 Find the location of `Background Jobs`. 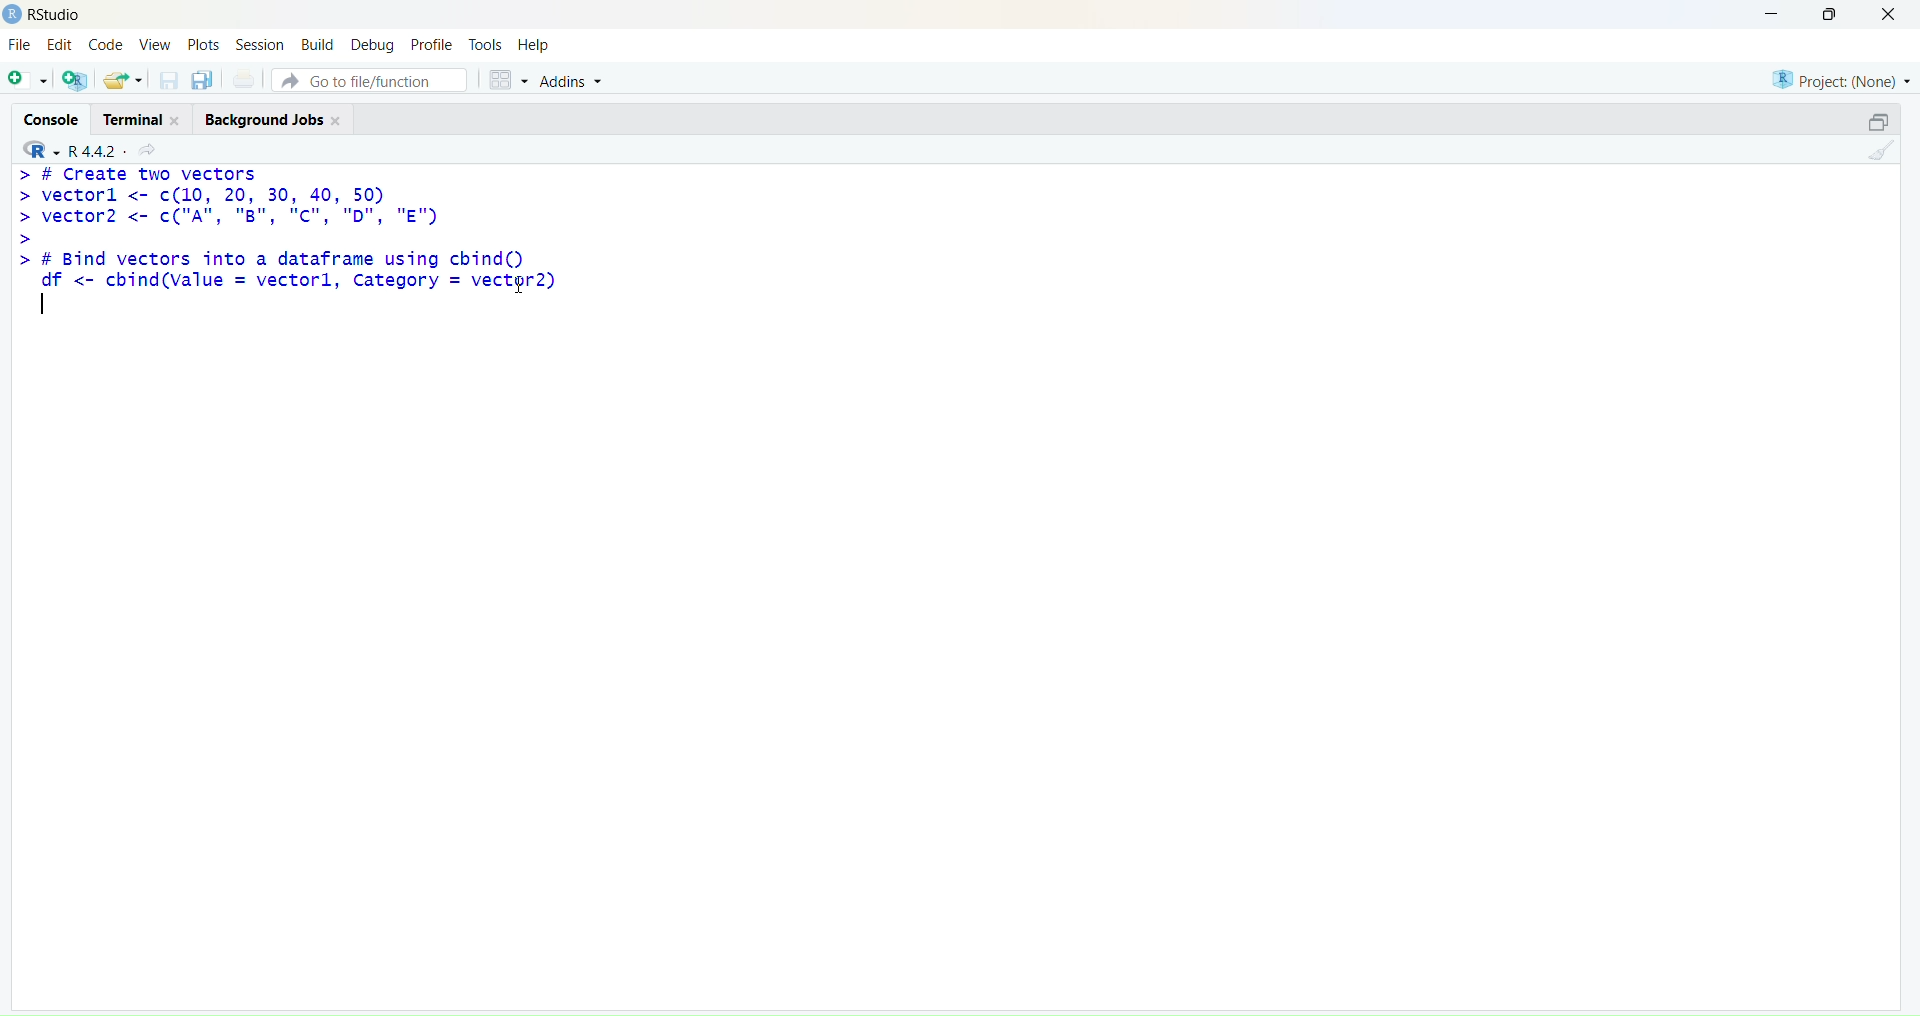

Background Jobs is located at coordinates (272, 119).